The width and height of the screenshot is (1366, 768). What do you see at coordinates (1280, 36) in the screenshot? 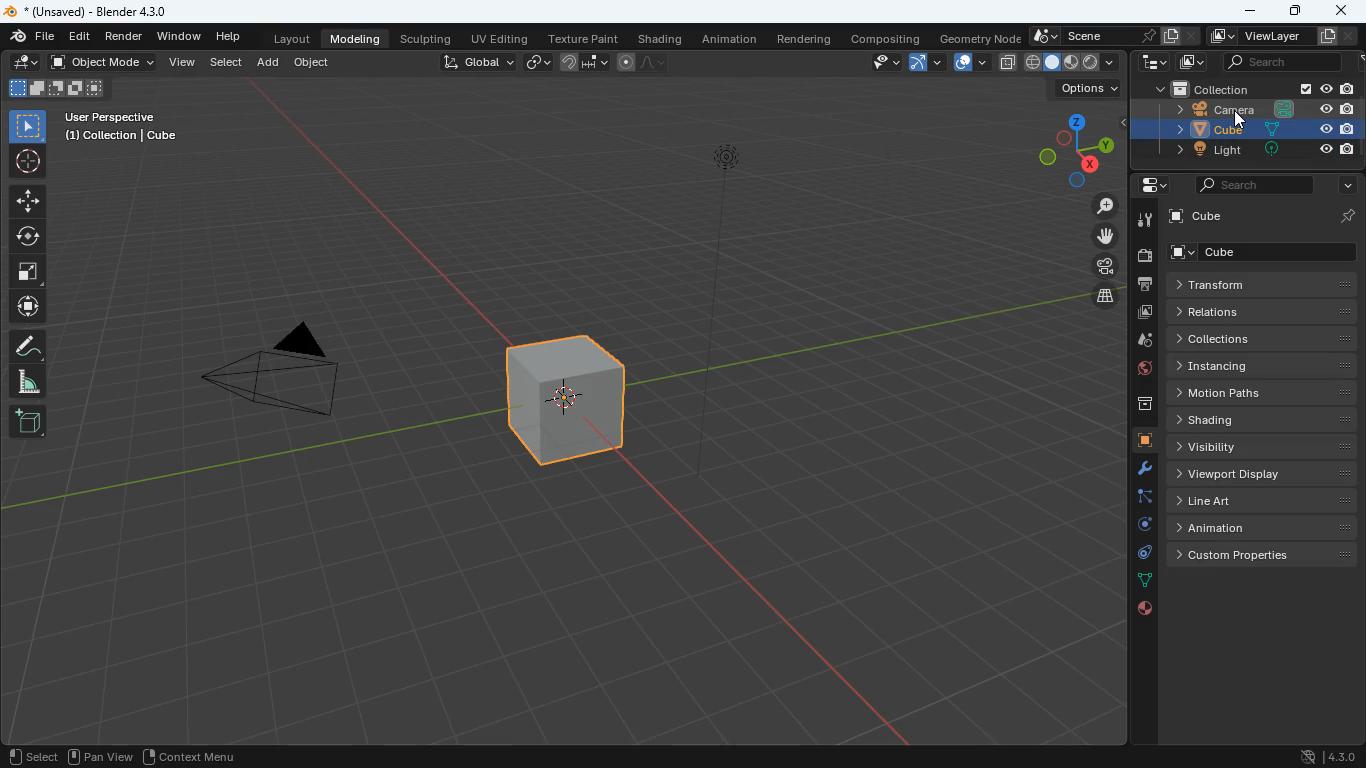
I see `viewlayer` at bounding box center [1280, 36].